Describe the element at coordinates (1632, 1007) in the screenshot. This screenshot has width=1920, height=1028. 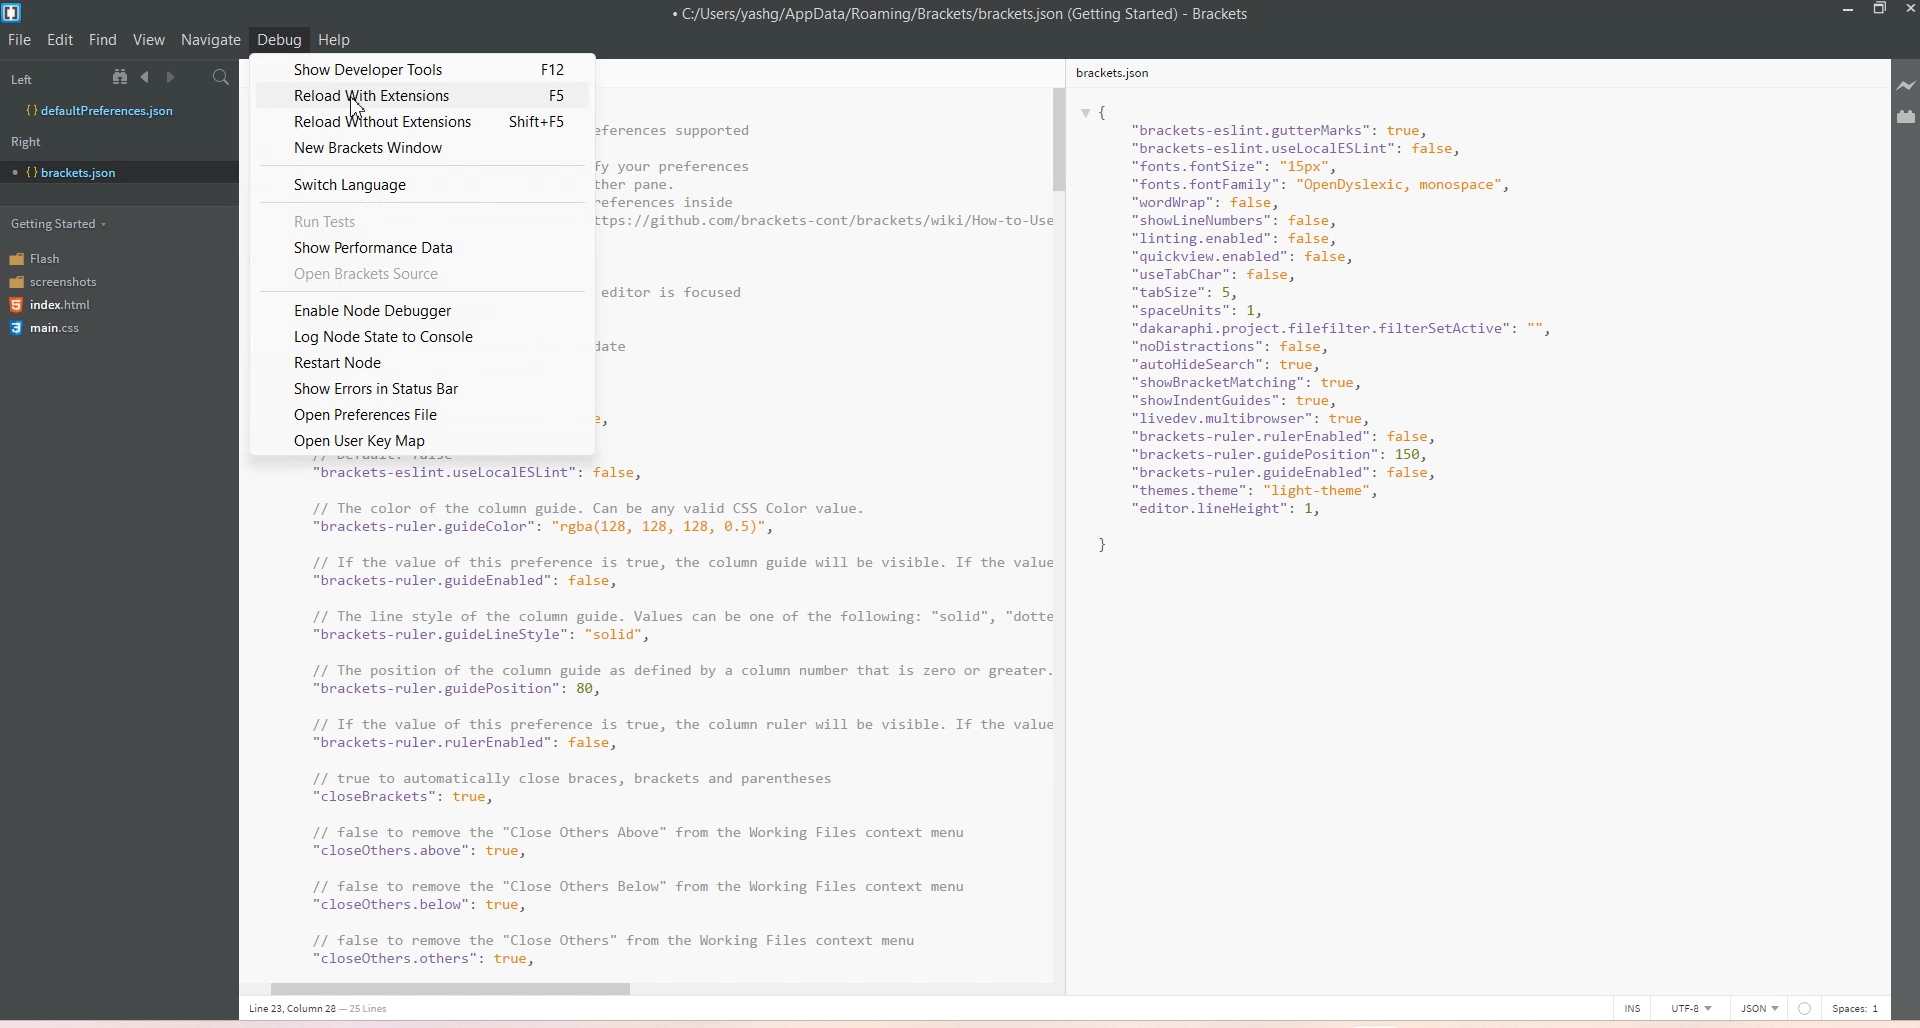
I see `INS` at that location.